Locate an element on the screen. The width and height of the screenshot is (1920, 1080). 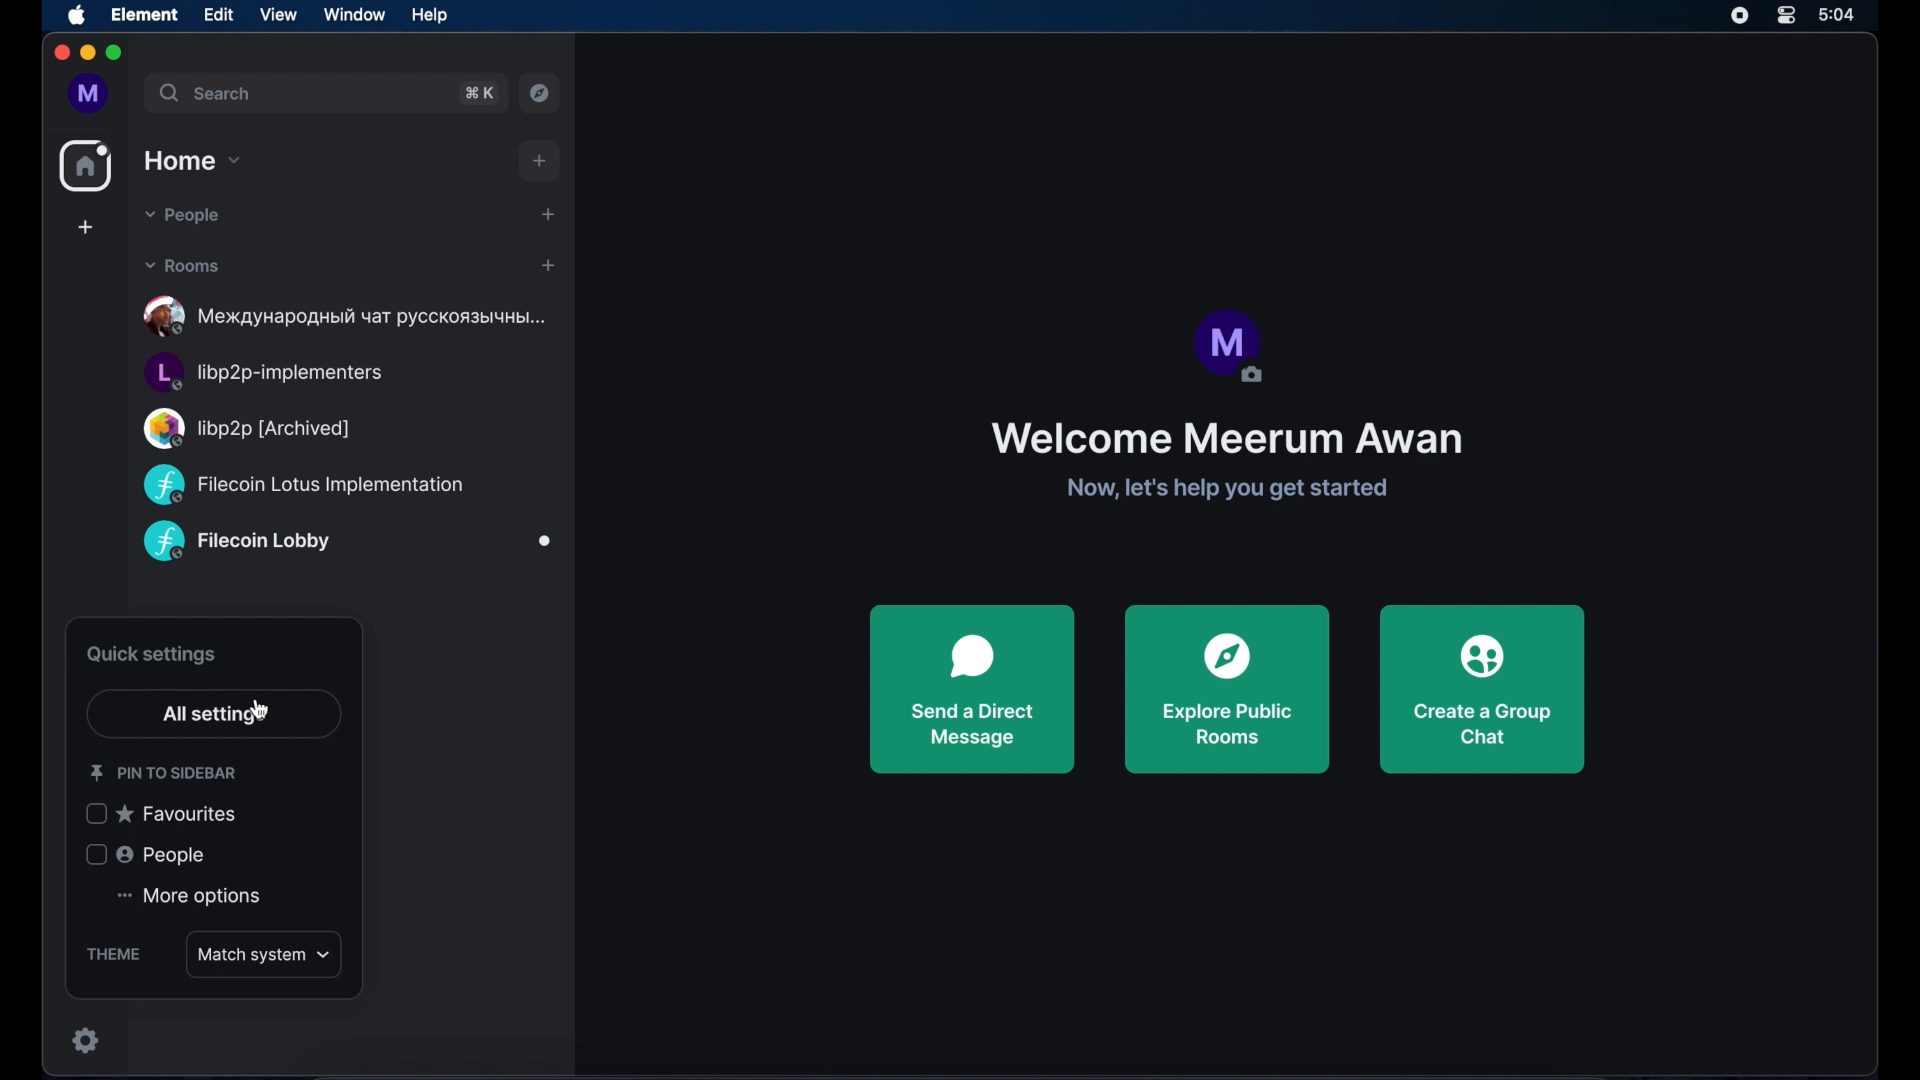
explore public rooms is located at coordinates (1227, 688).